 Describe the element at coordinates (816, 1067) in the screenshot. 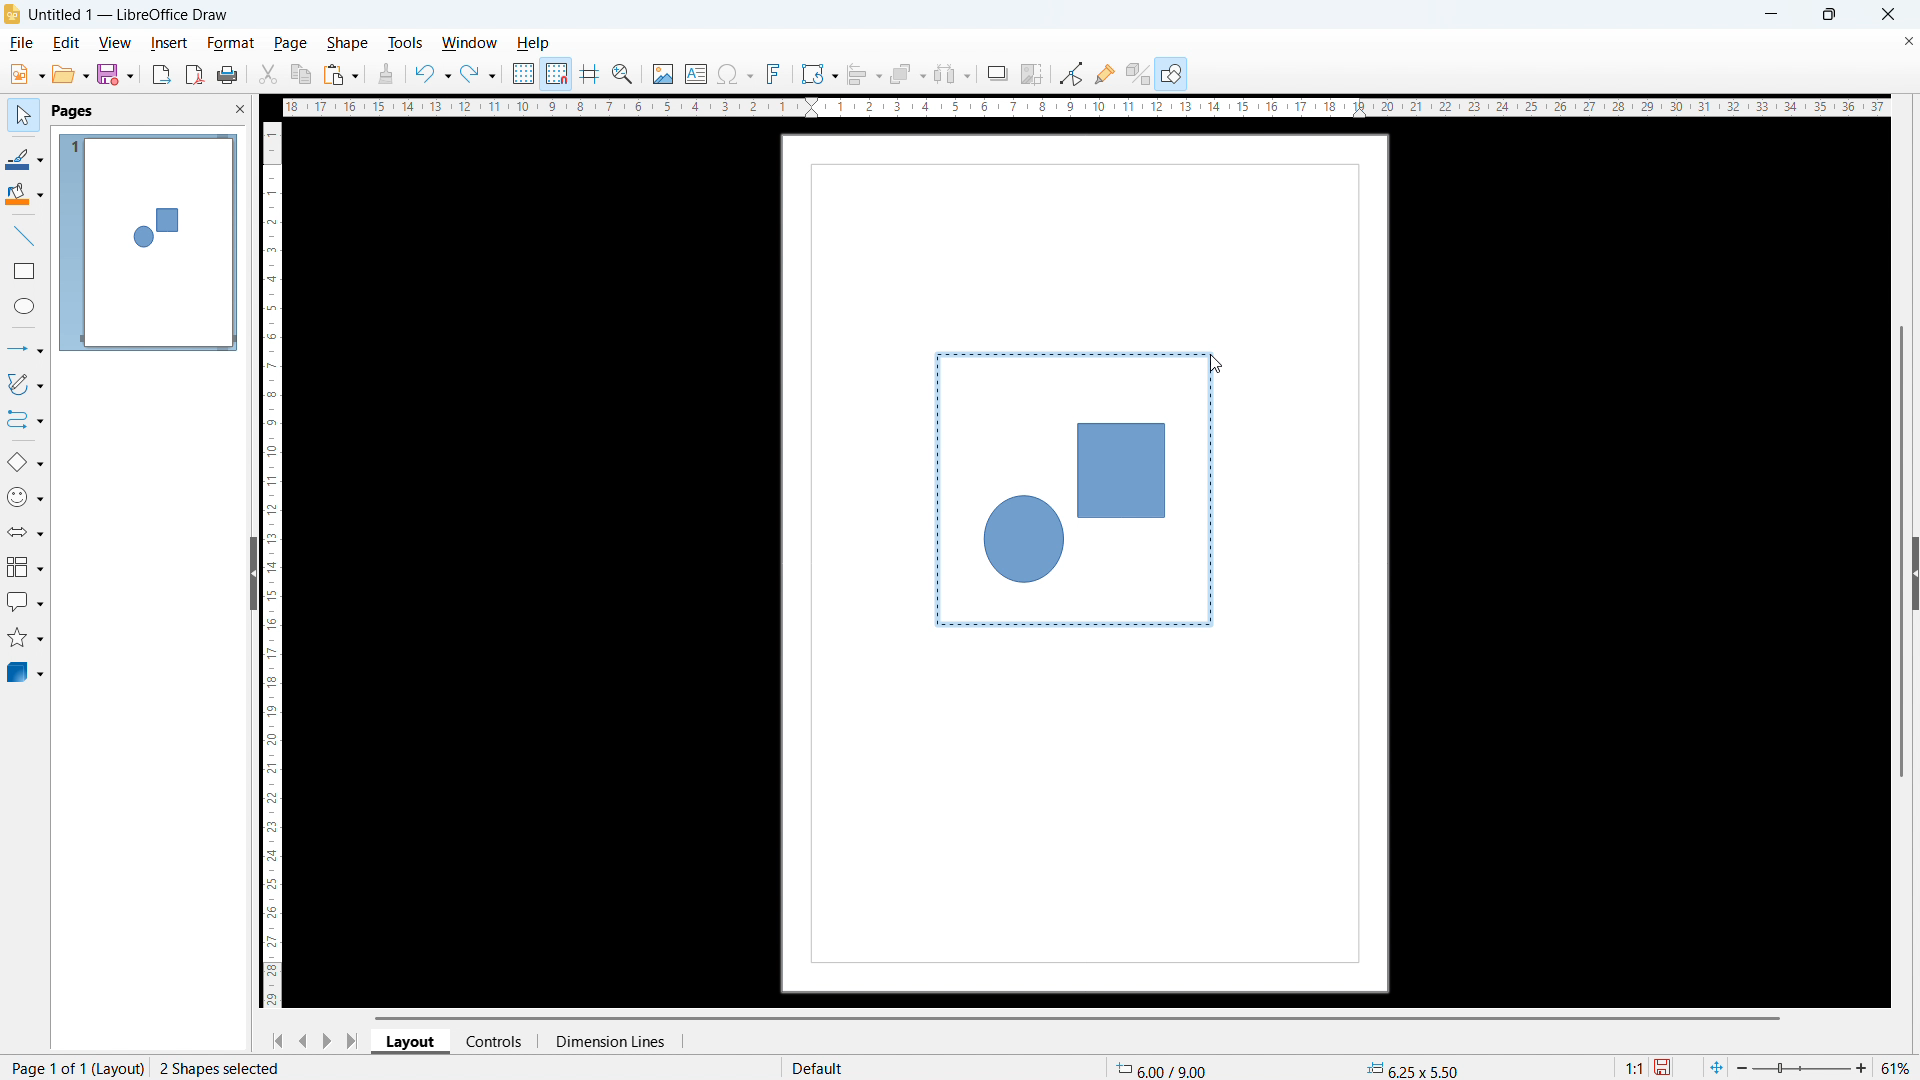

I see `default page display` at that location.